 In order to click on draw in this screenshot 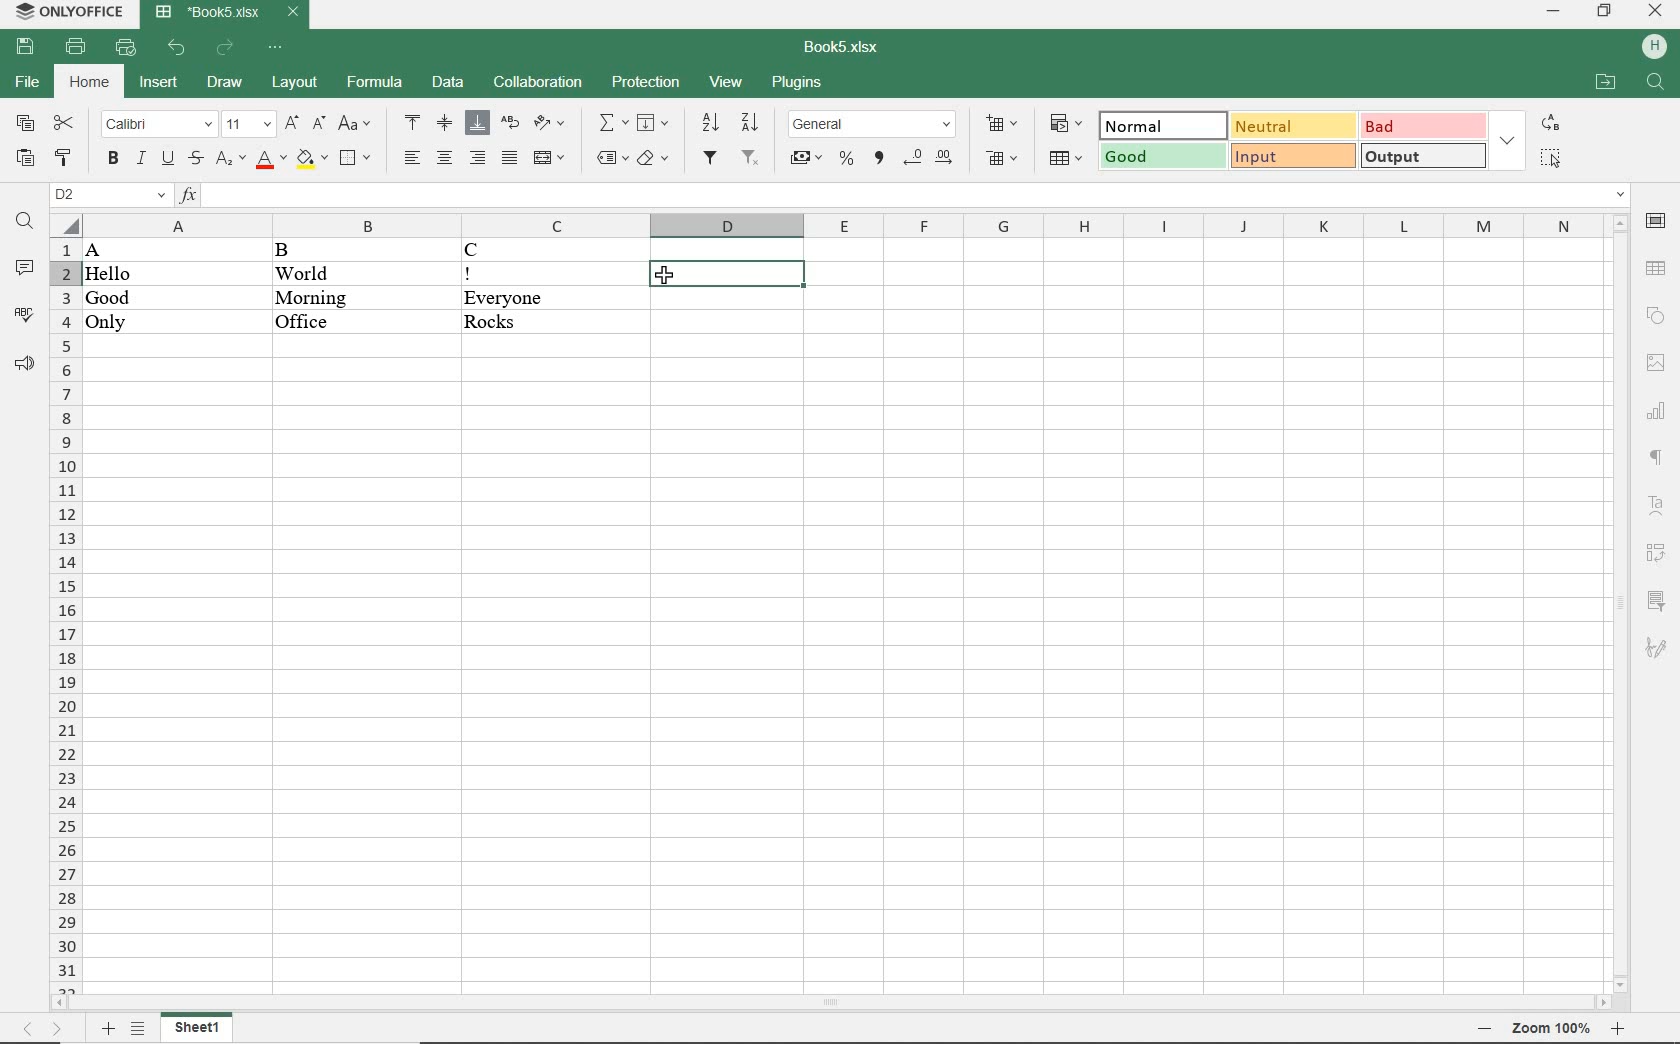, I will do `click(222, 84)`.